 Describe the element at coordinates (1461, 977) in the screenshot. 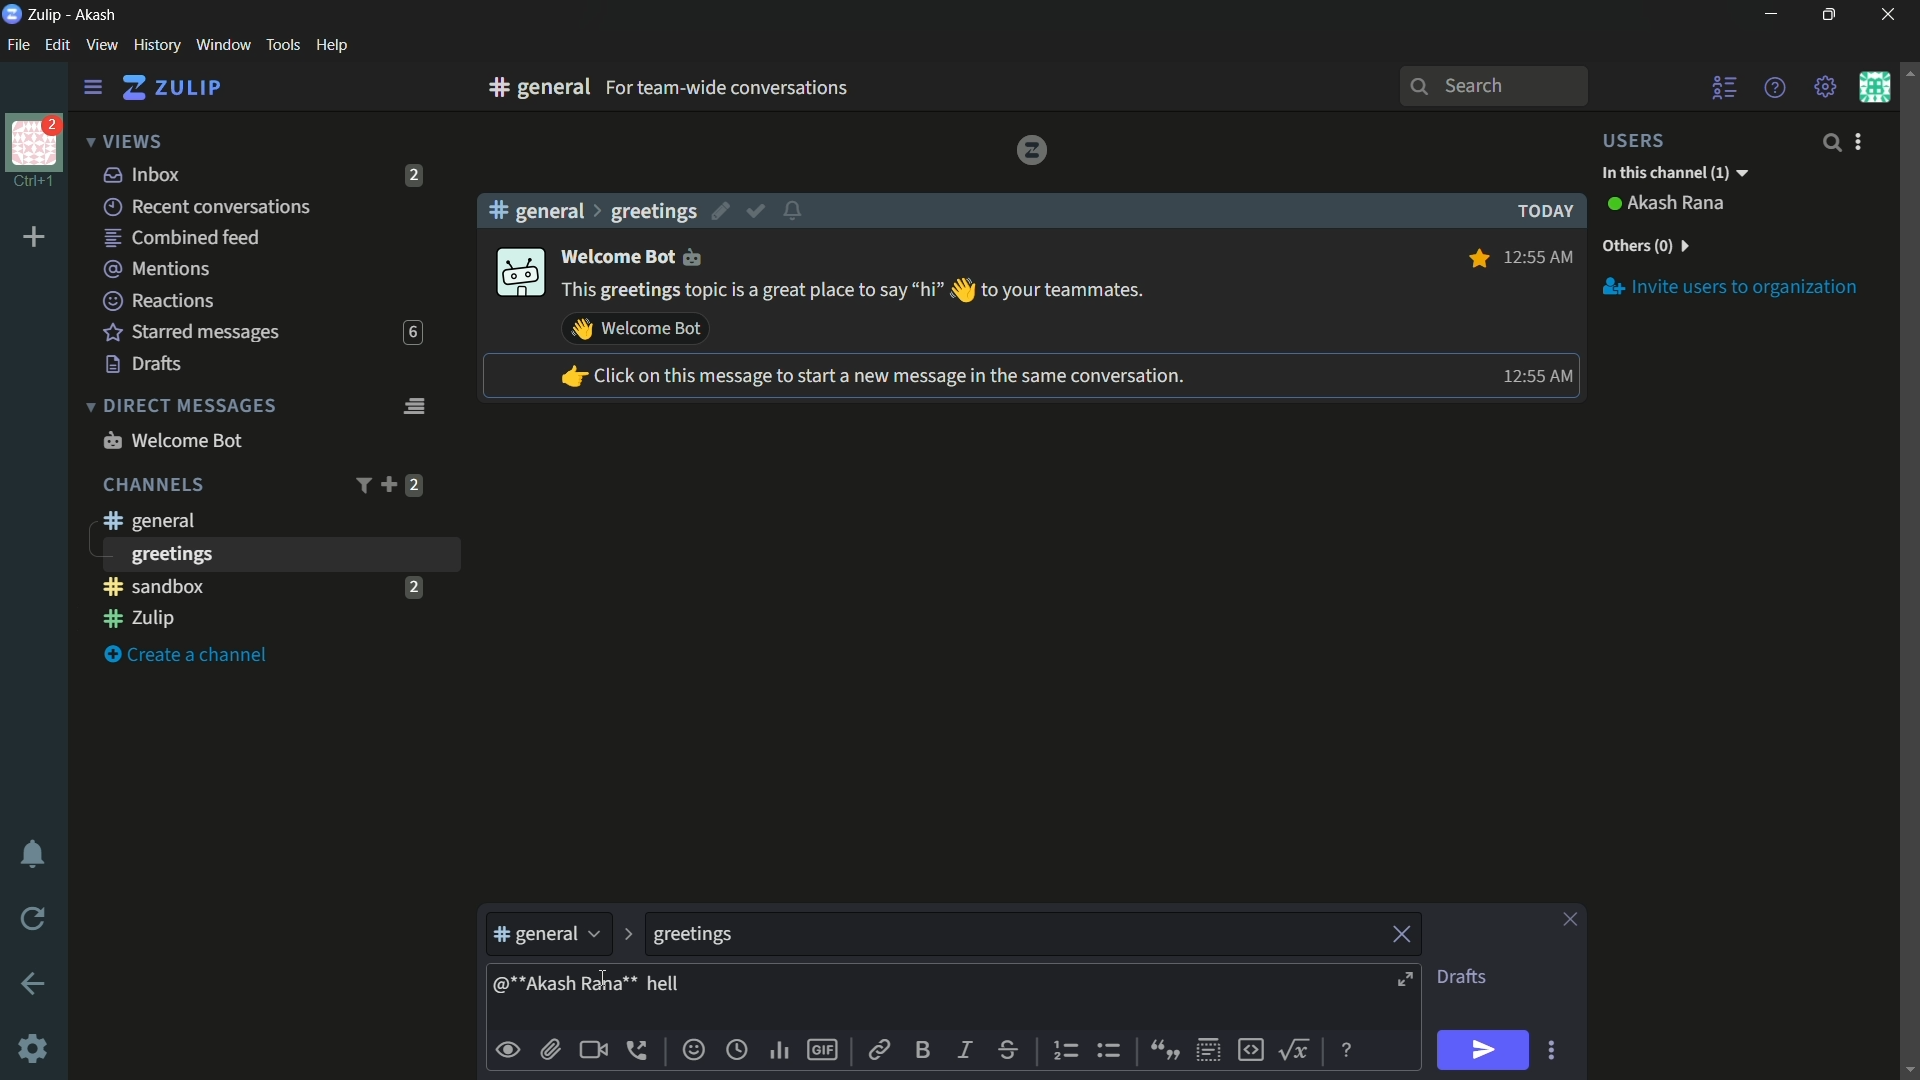

I see `drafts` at that location.